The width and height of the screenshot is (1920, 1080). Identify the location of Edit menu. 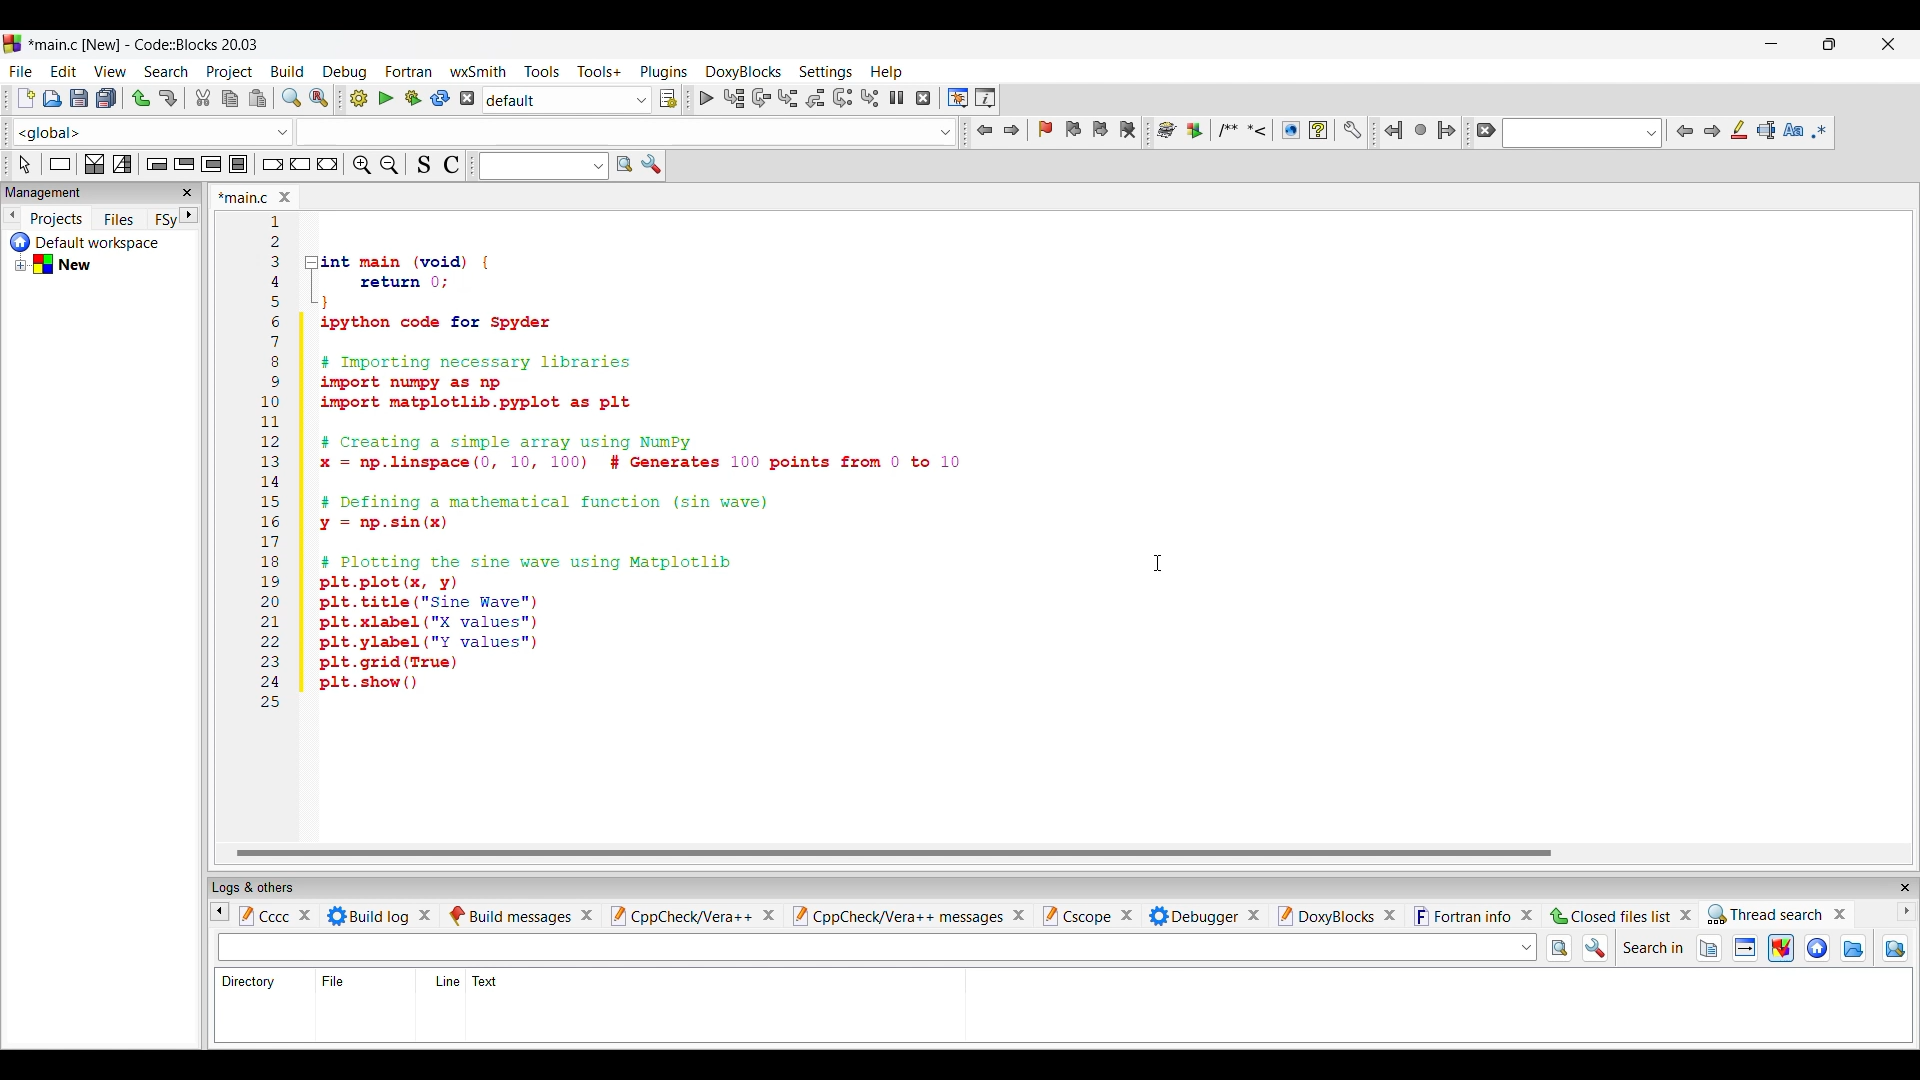
(64, 72).